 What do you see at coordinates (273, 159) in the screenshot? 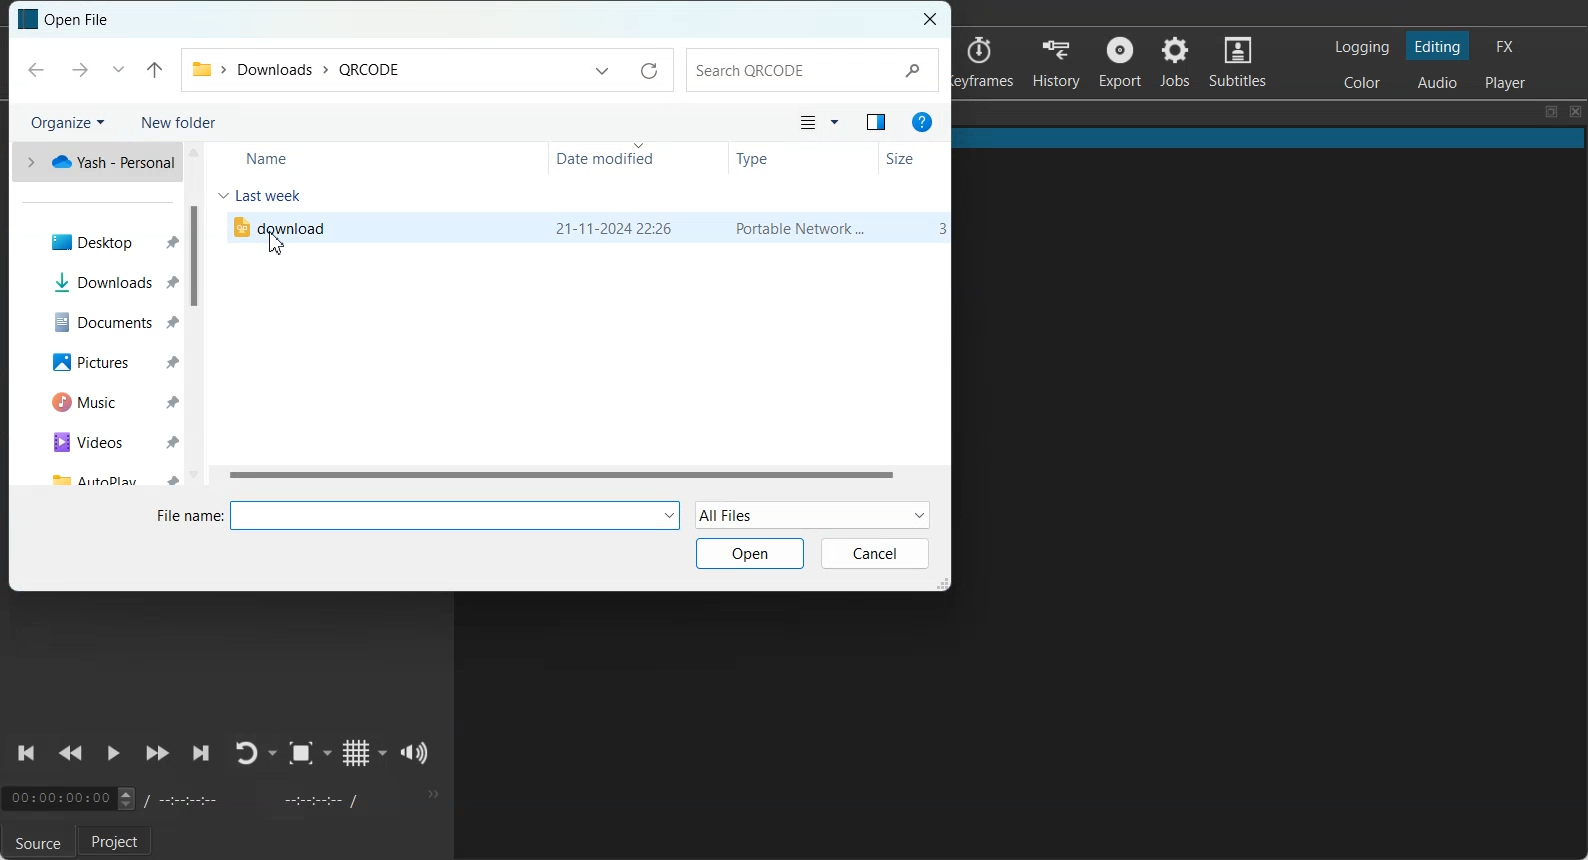
I see `Name` at bounding box center [273, 159].